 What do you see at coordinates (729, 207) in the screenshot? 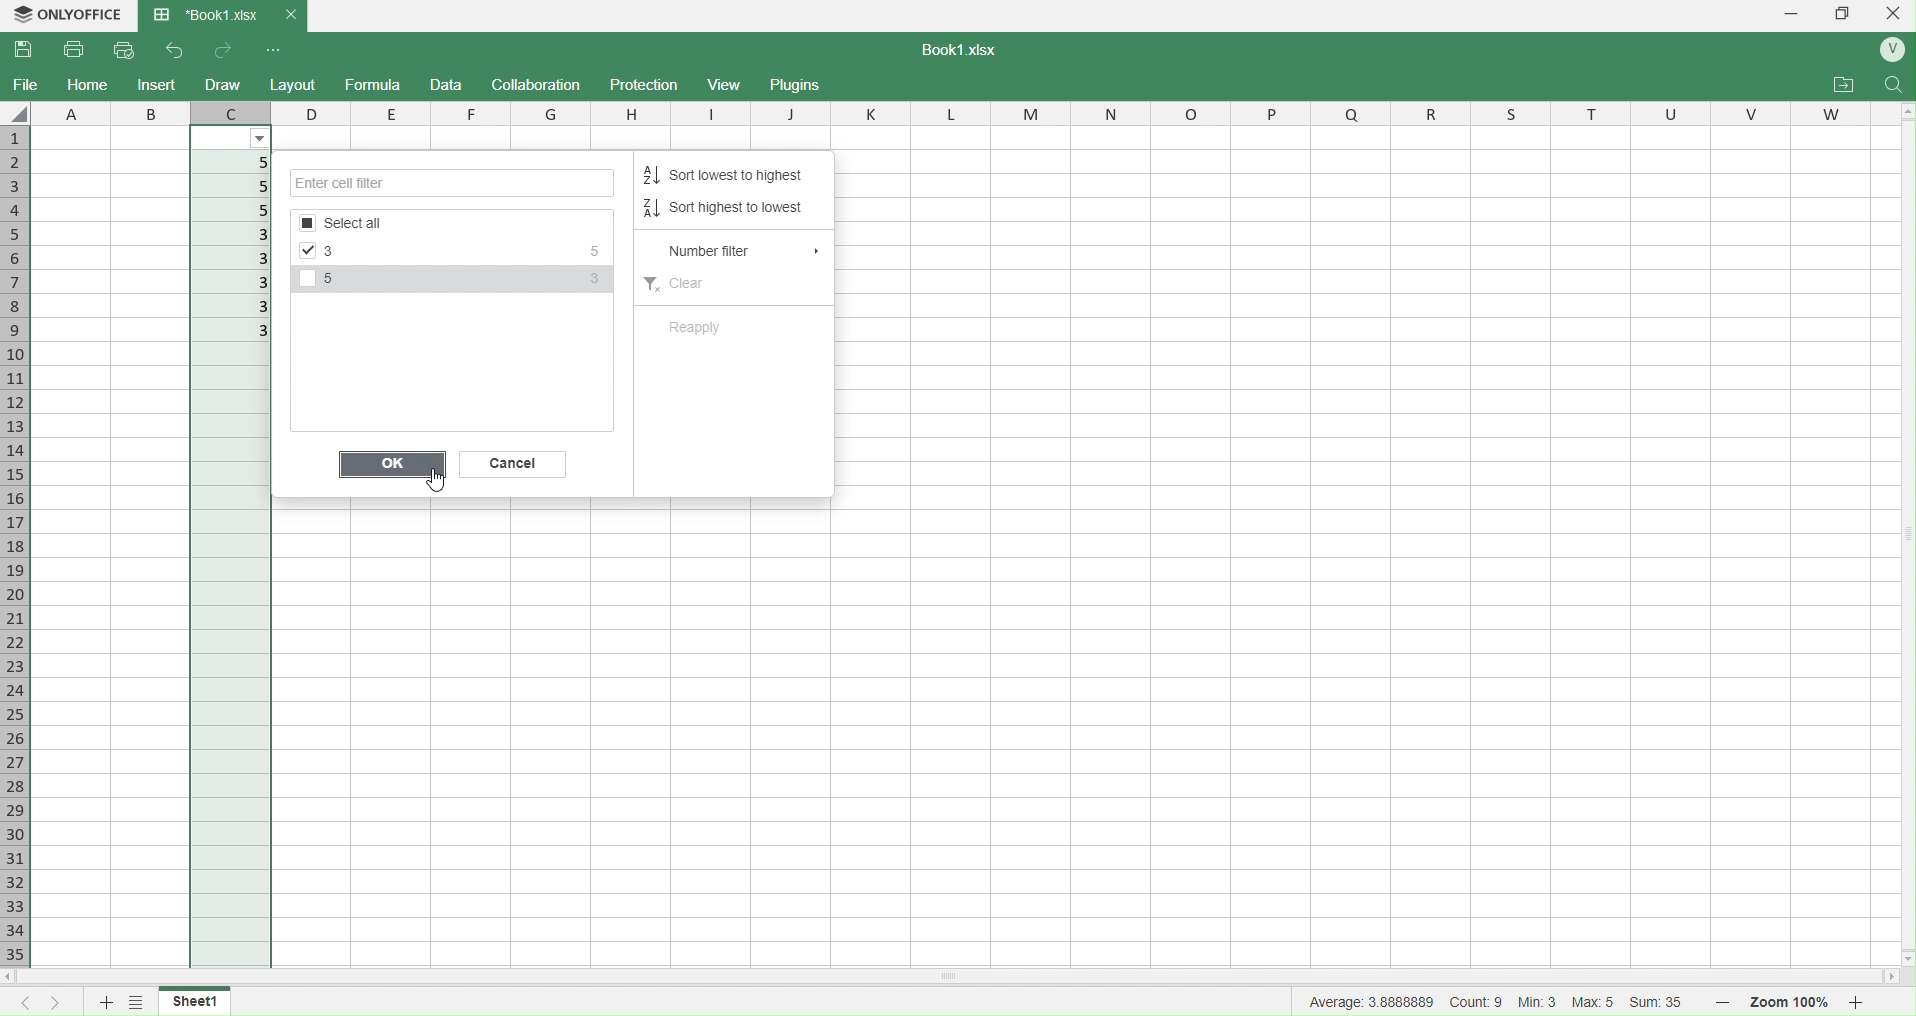
I see `Sort highest to lowest` at bounding box center [729, 207].